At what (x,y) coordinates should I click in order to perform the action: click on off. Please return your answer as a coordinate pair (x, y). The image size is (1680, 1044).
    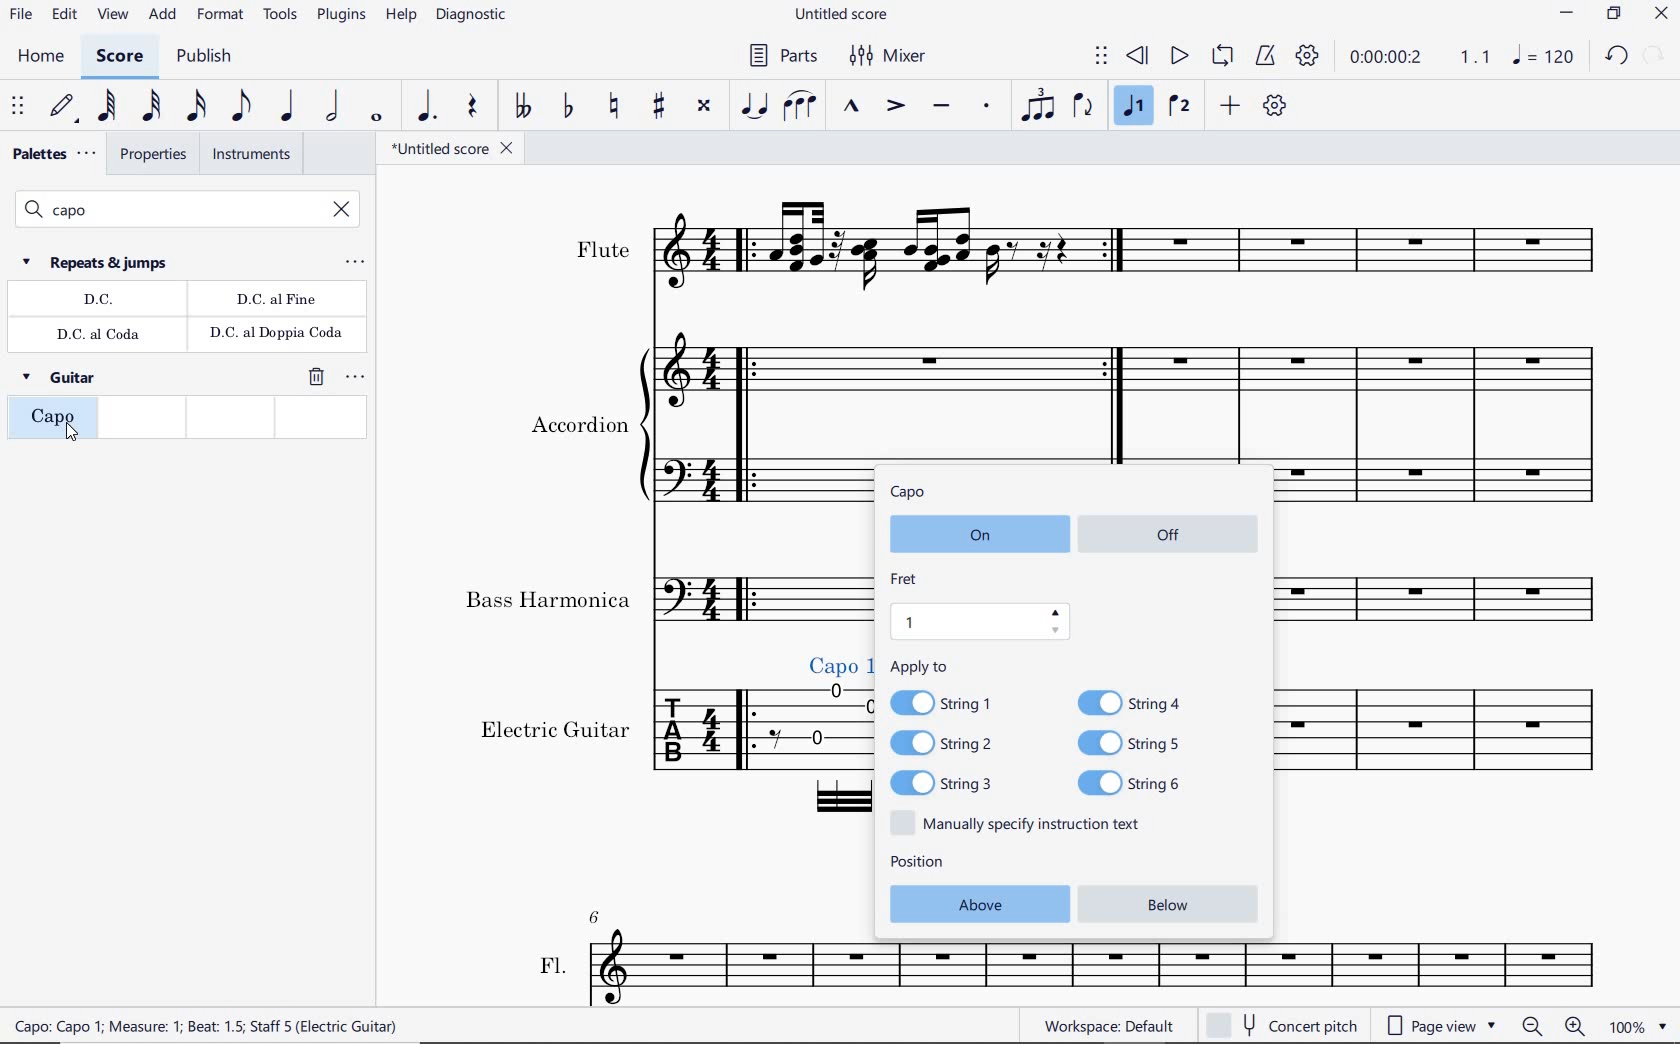
    Looking at the image, I should click on (1171, 532).